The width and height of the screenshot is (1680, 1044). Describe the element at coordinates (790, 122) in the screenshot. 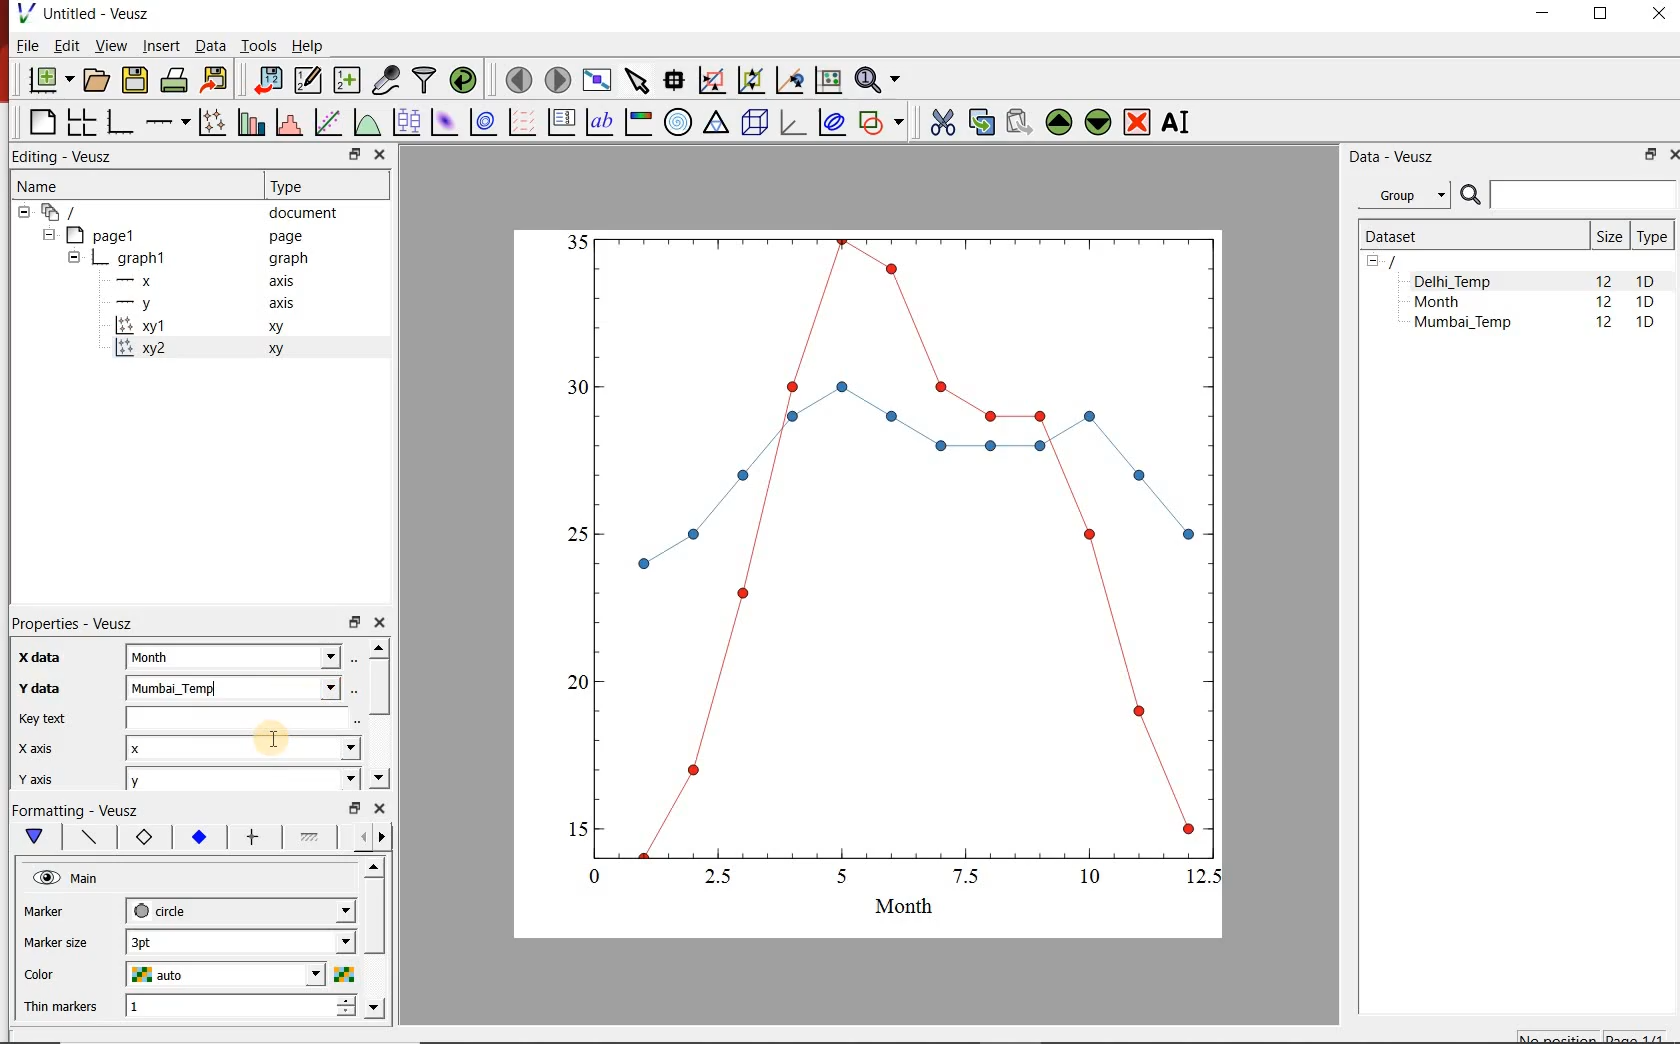

I see `3d graph` at that location.